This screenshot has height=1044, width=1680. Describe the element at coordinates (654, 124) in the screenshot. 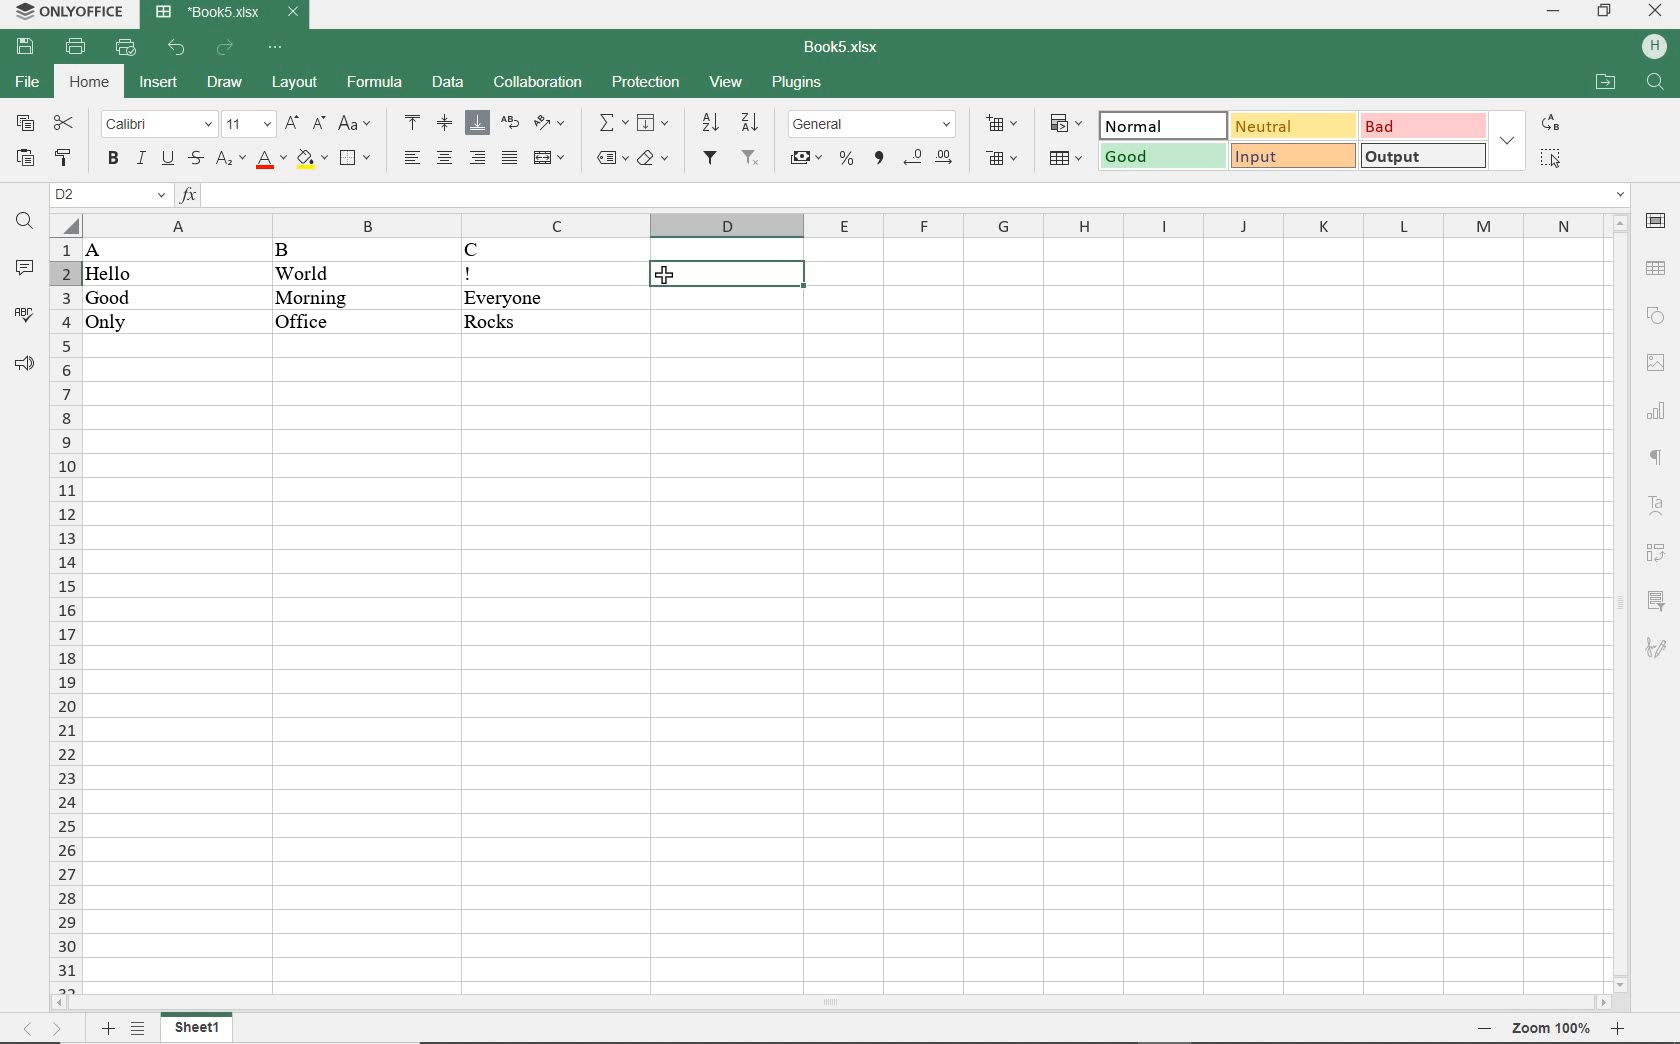

I see `fill` at that location.